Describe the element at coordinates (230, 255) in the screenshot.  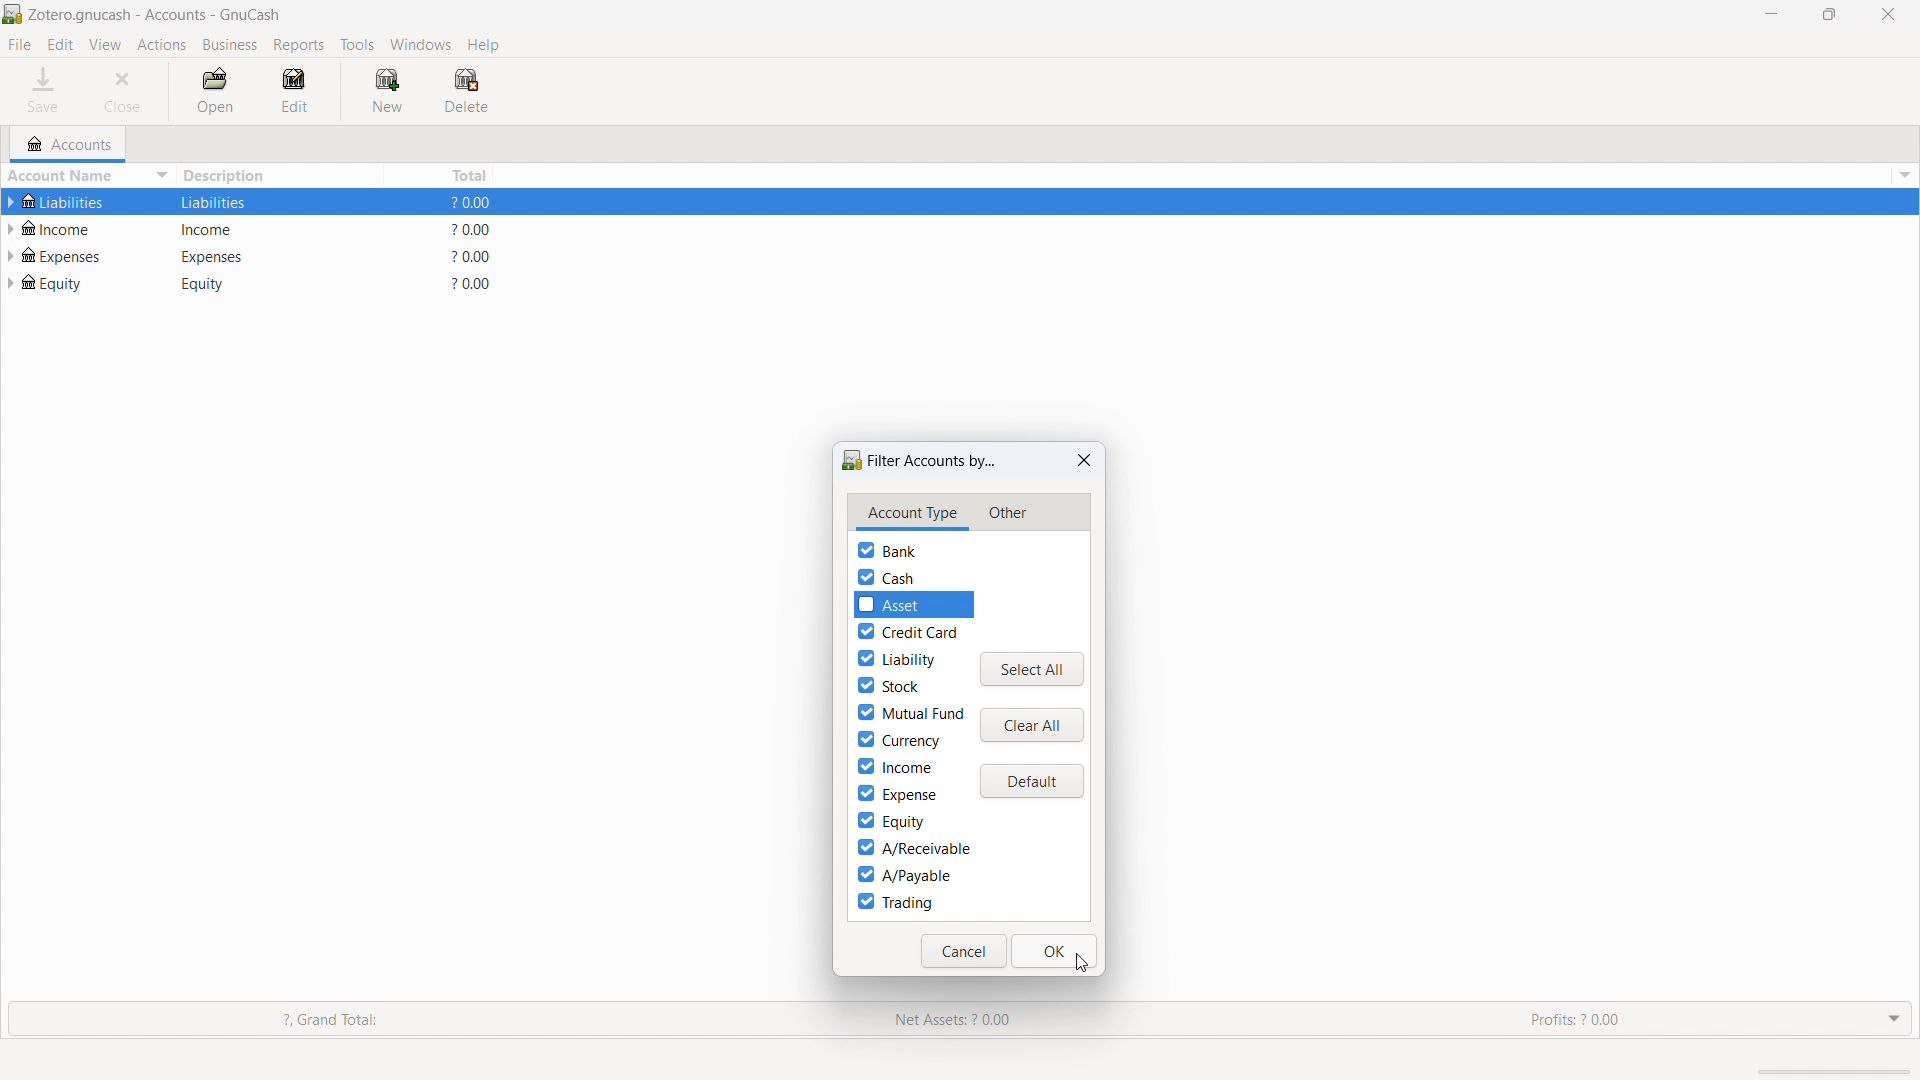
I see `expenses` at that location.